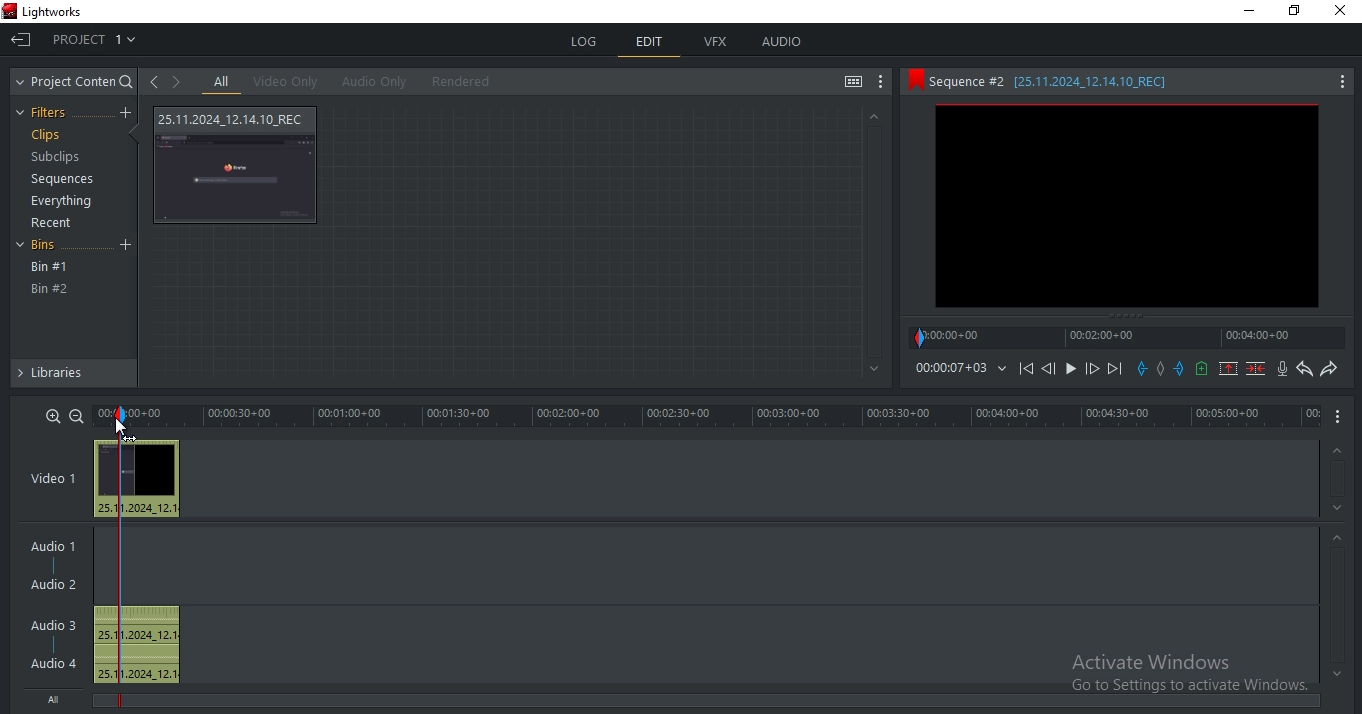 The height and width of the screenshot is (714, 1362). Describe the element at coordinates (1180, 369) in the screenshot. I see `add an out mark` at that location.